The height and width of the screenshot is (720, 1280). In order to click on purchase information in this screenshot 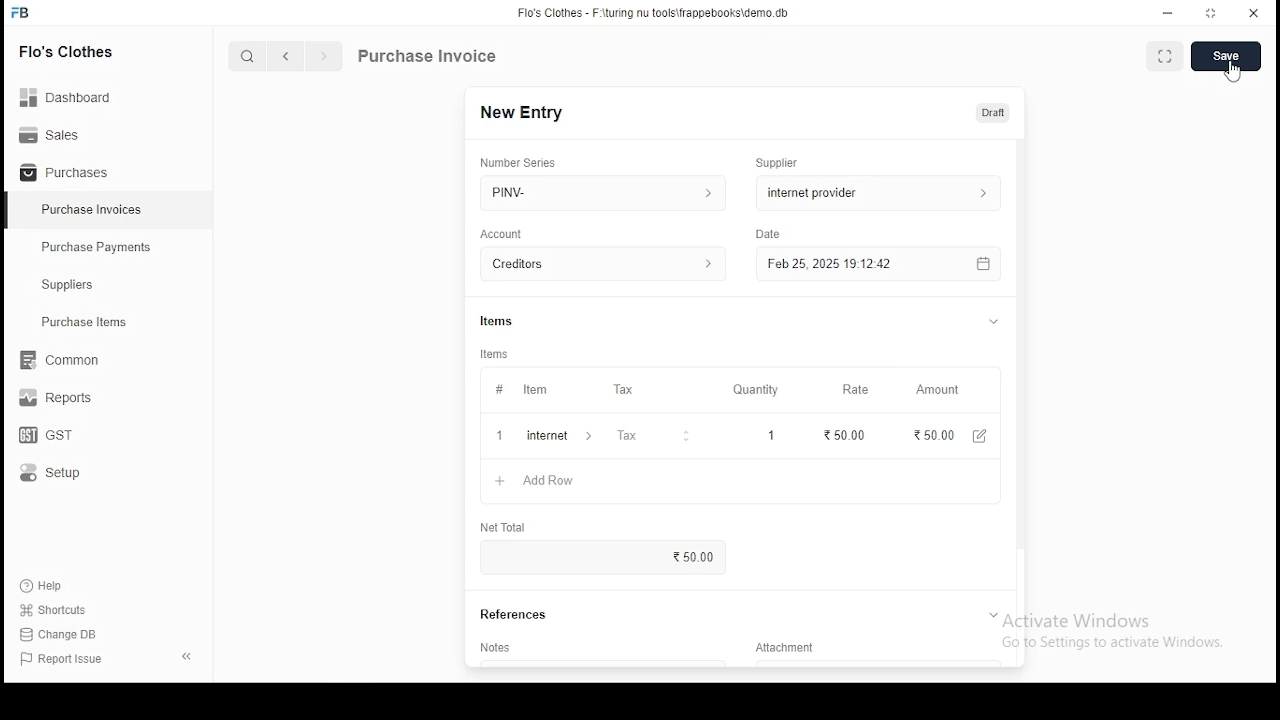, I will do `click(428, 57)`.